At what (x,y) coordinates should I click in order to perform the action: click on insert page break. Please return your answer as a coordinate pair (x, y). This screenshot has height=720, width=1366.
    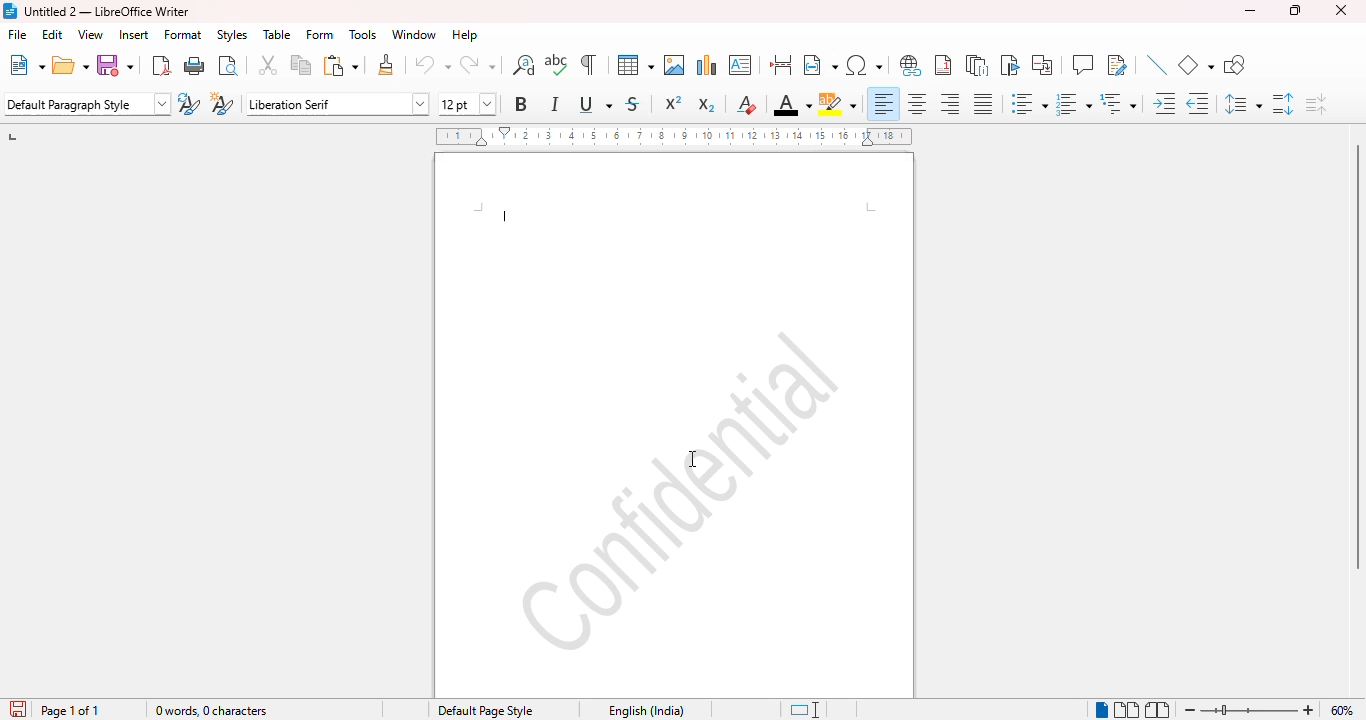
    Looking at the image, I should click on (780, 65).